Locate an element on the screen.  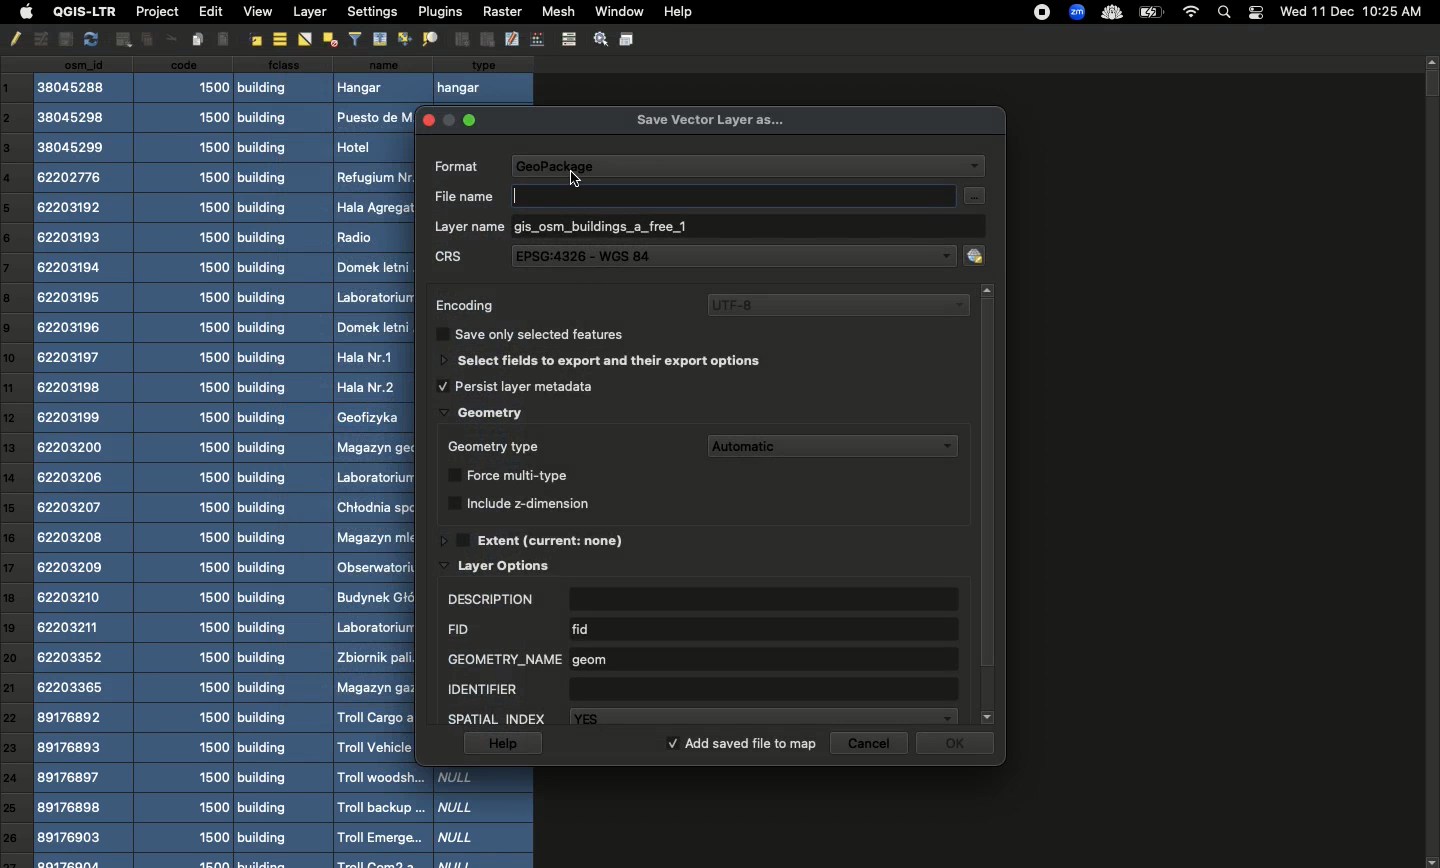
QGIS-LTR is located at coordinates (81, 12).